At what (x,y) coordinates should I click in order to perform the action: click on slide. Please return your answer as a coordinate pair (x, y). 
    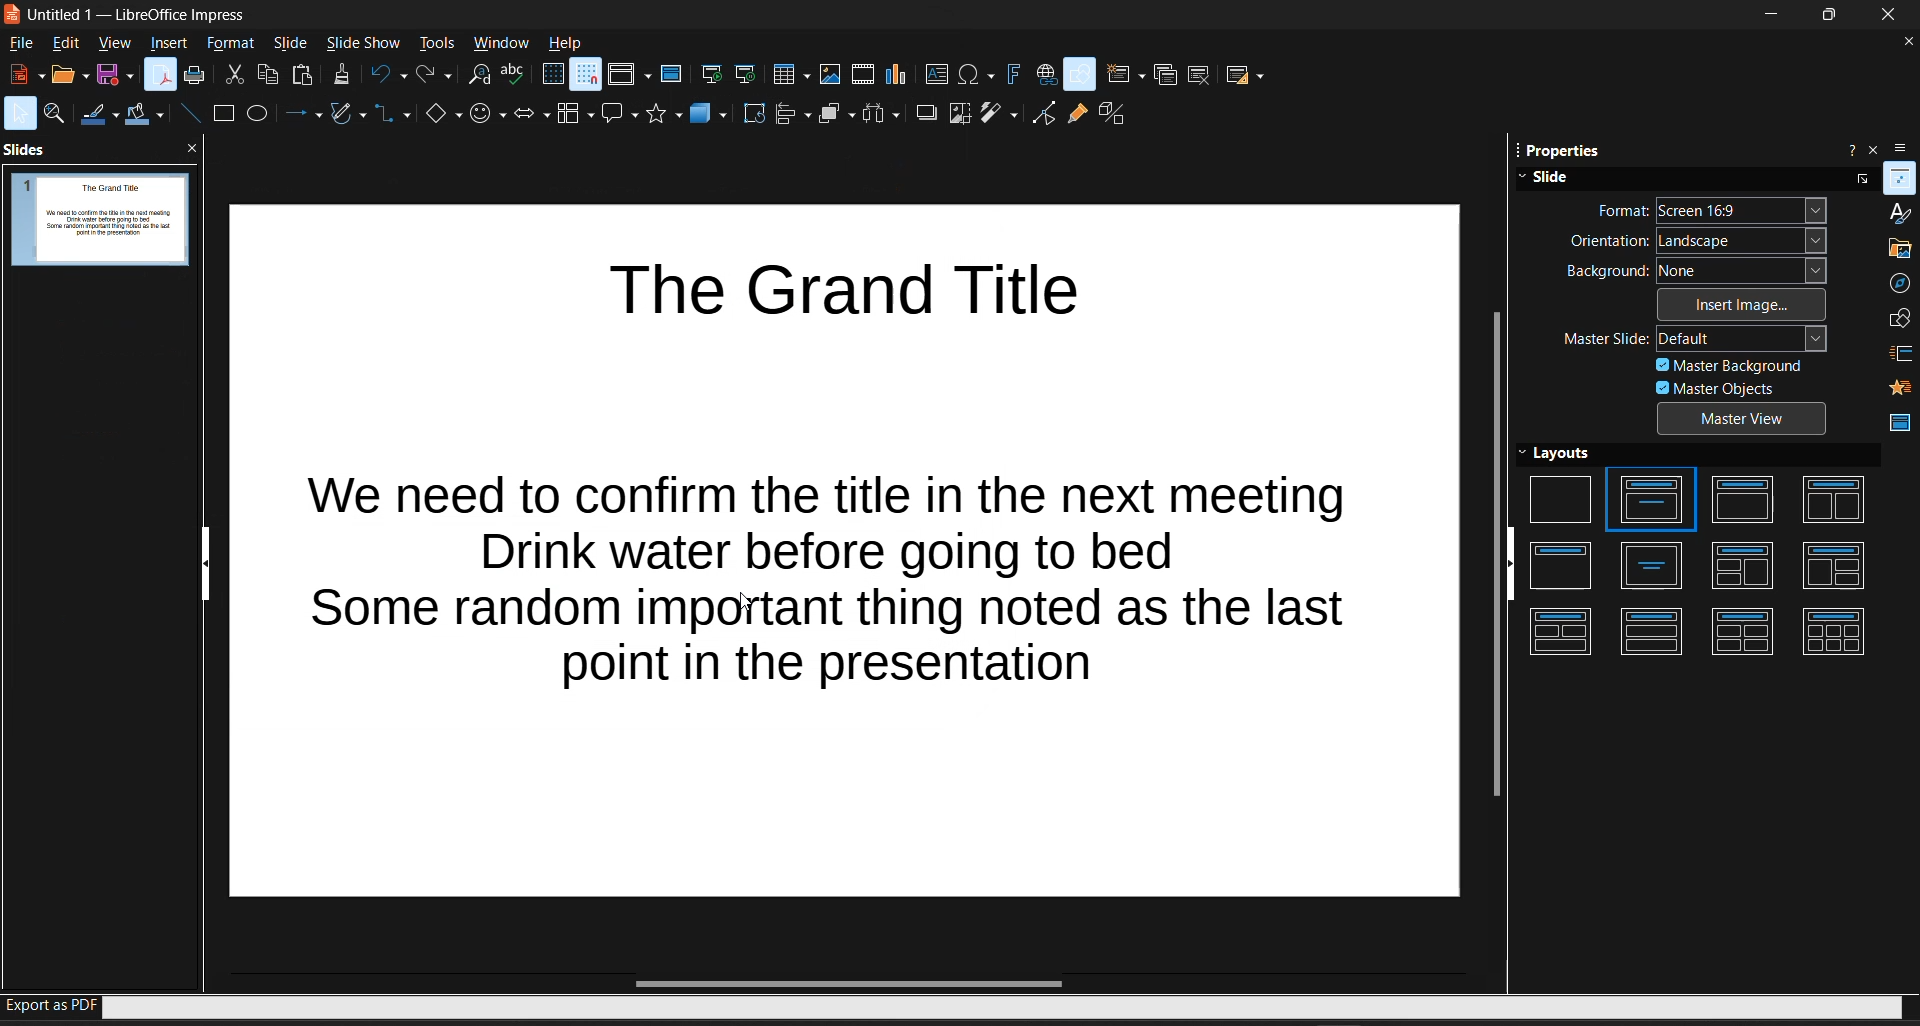
    Looking at the image, I should click on (1674, 177).